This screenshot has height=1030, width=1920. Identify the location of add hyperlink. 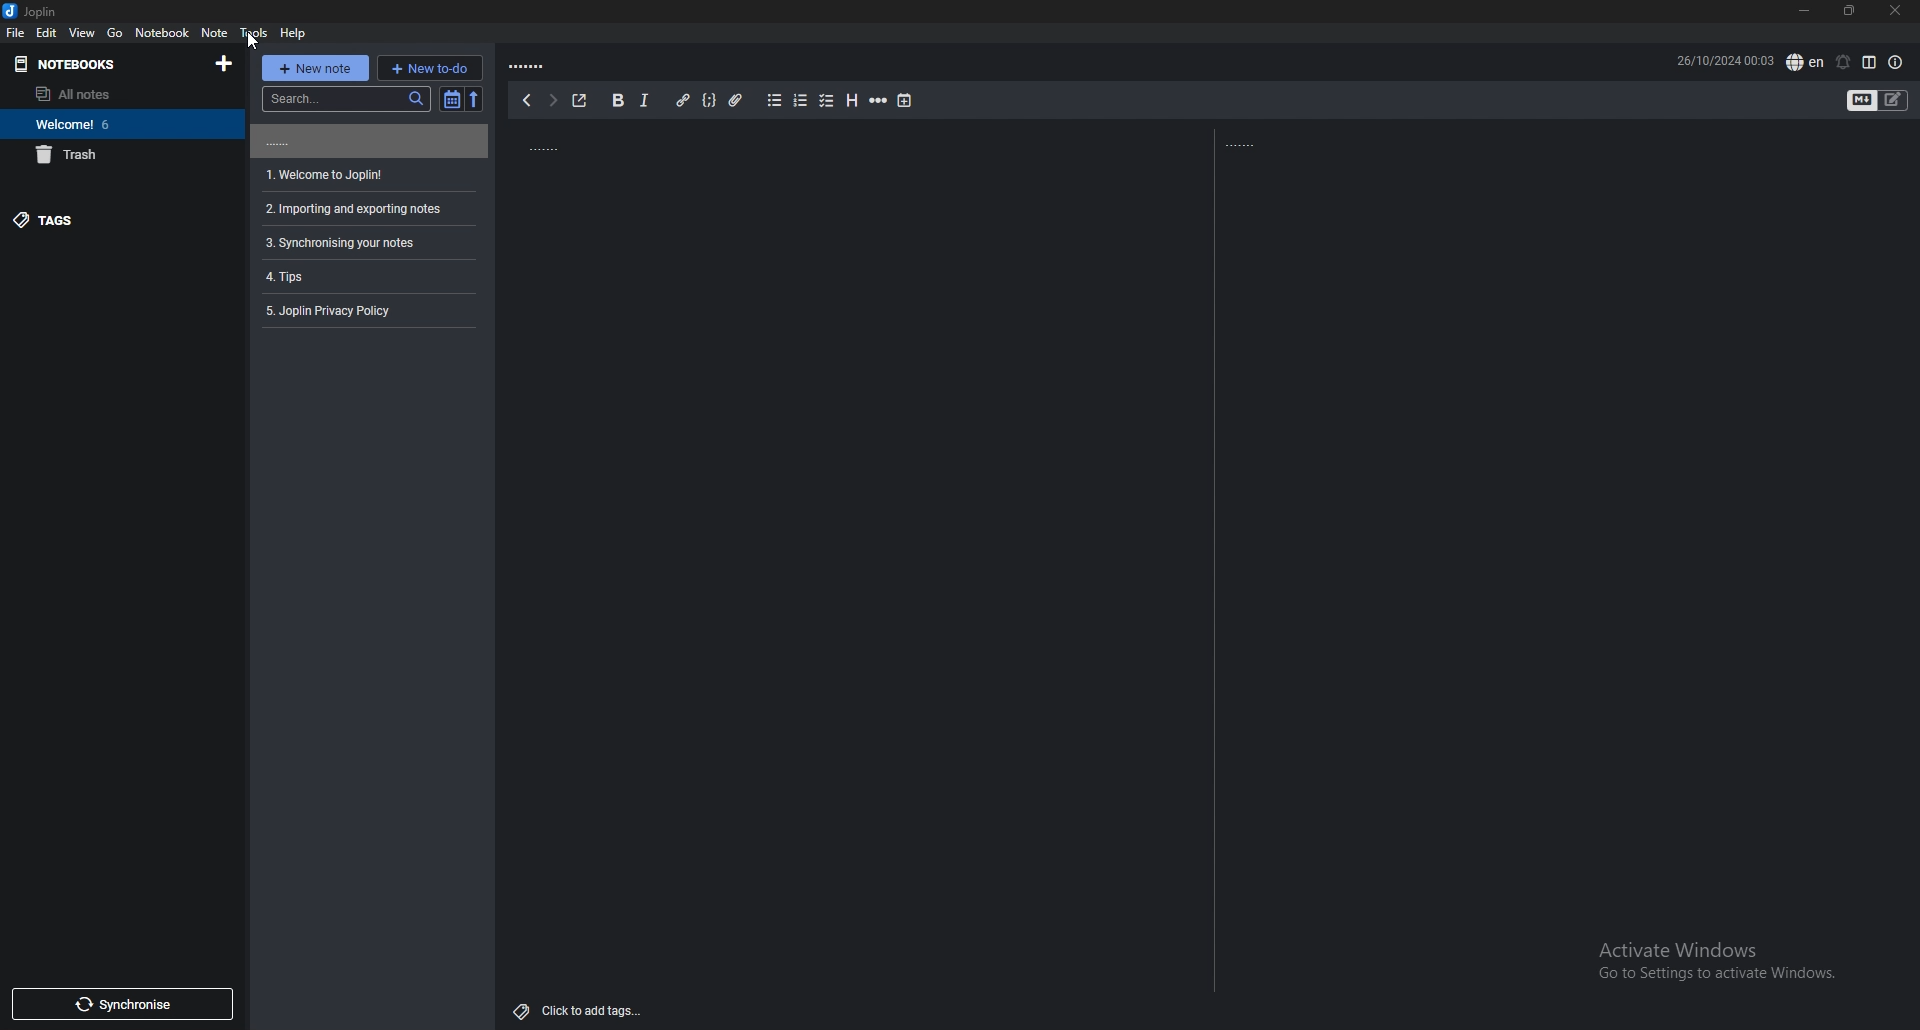
(684, 100).